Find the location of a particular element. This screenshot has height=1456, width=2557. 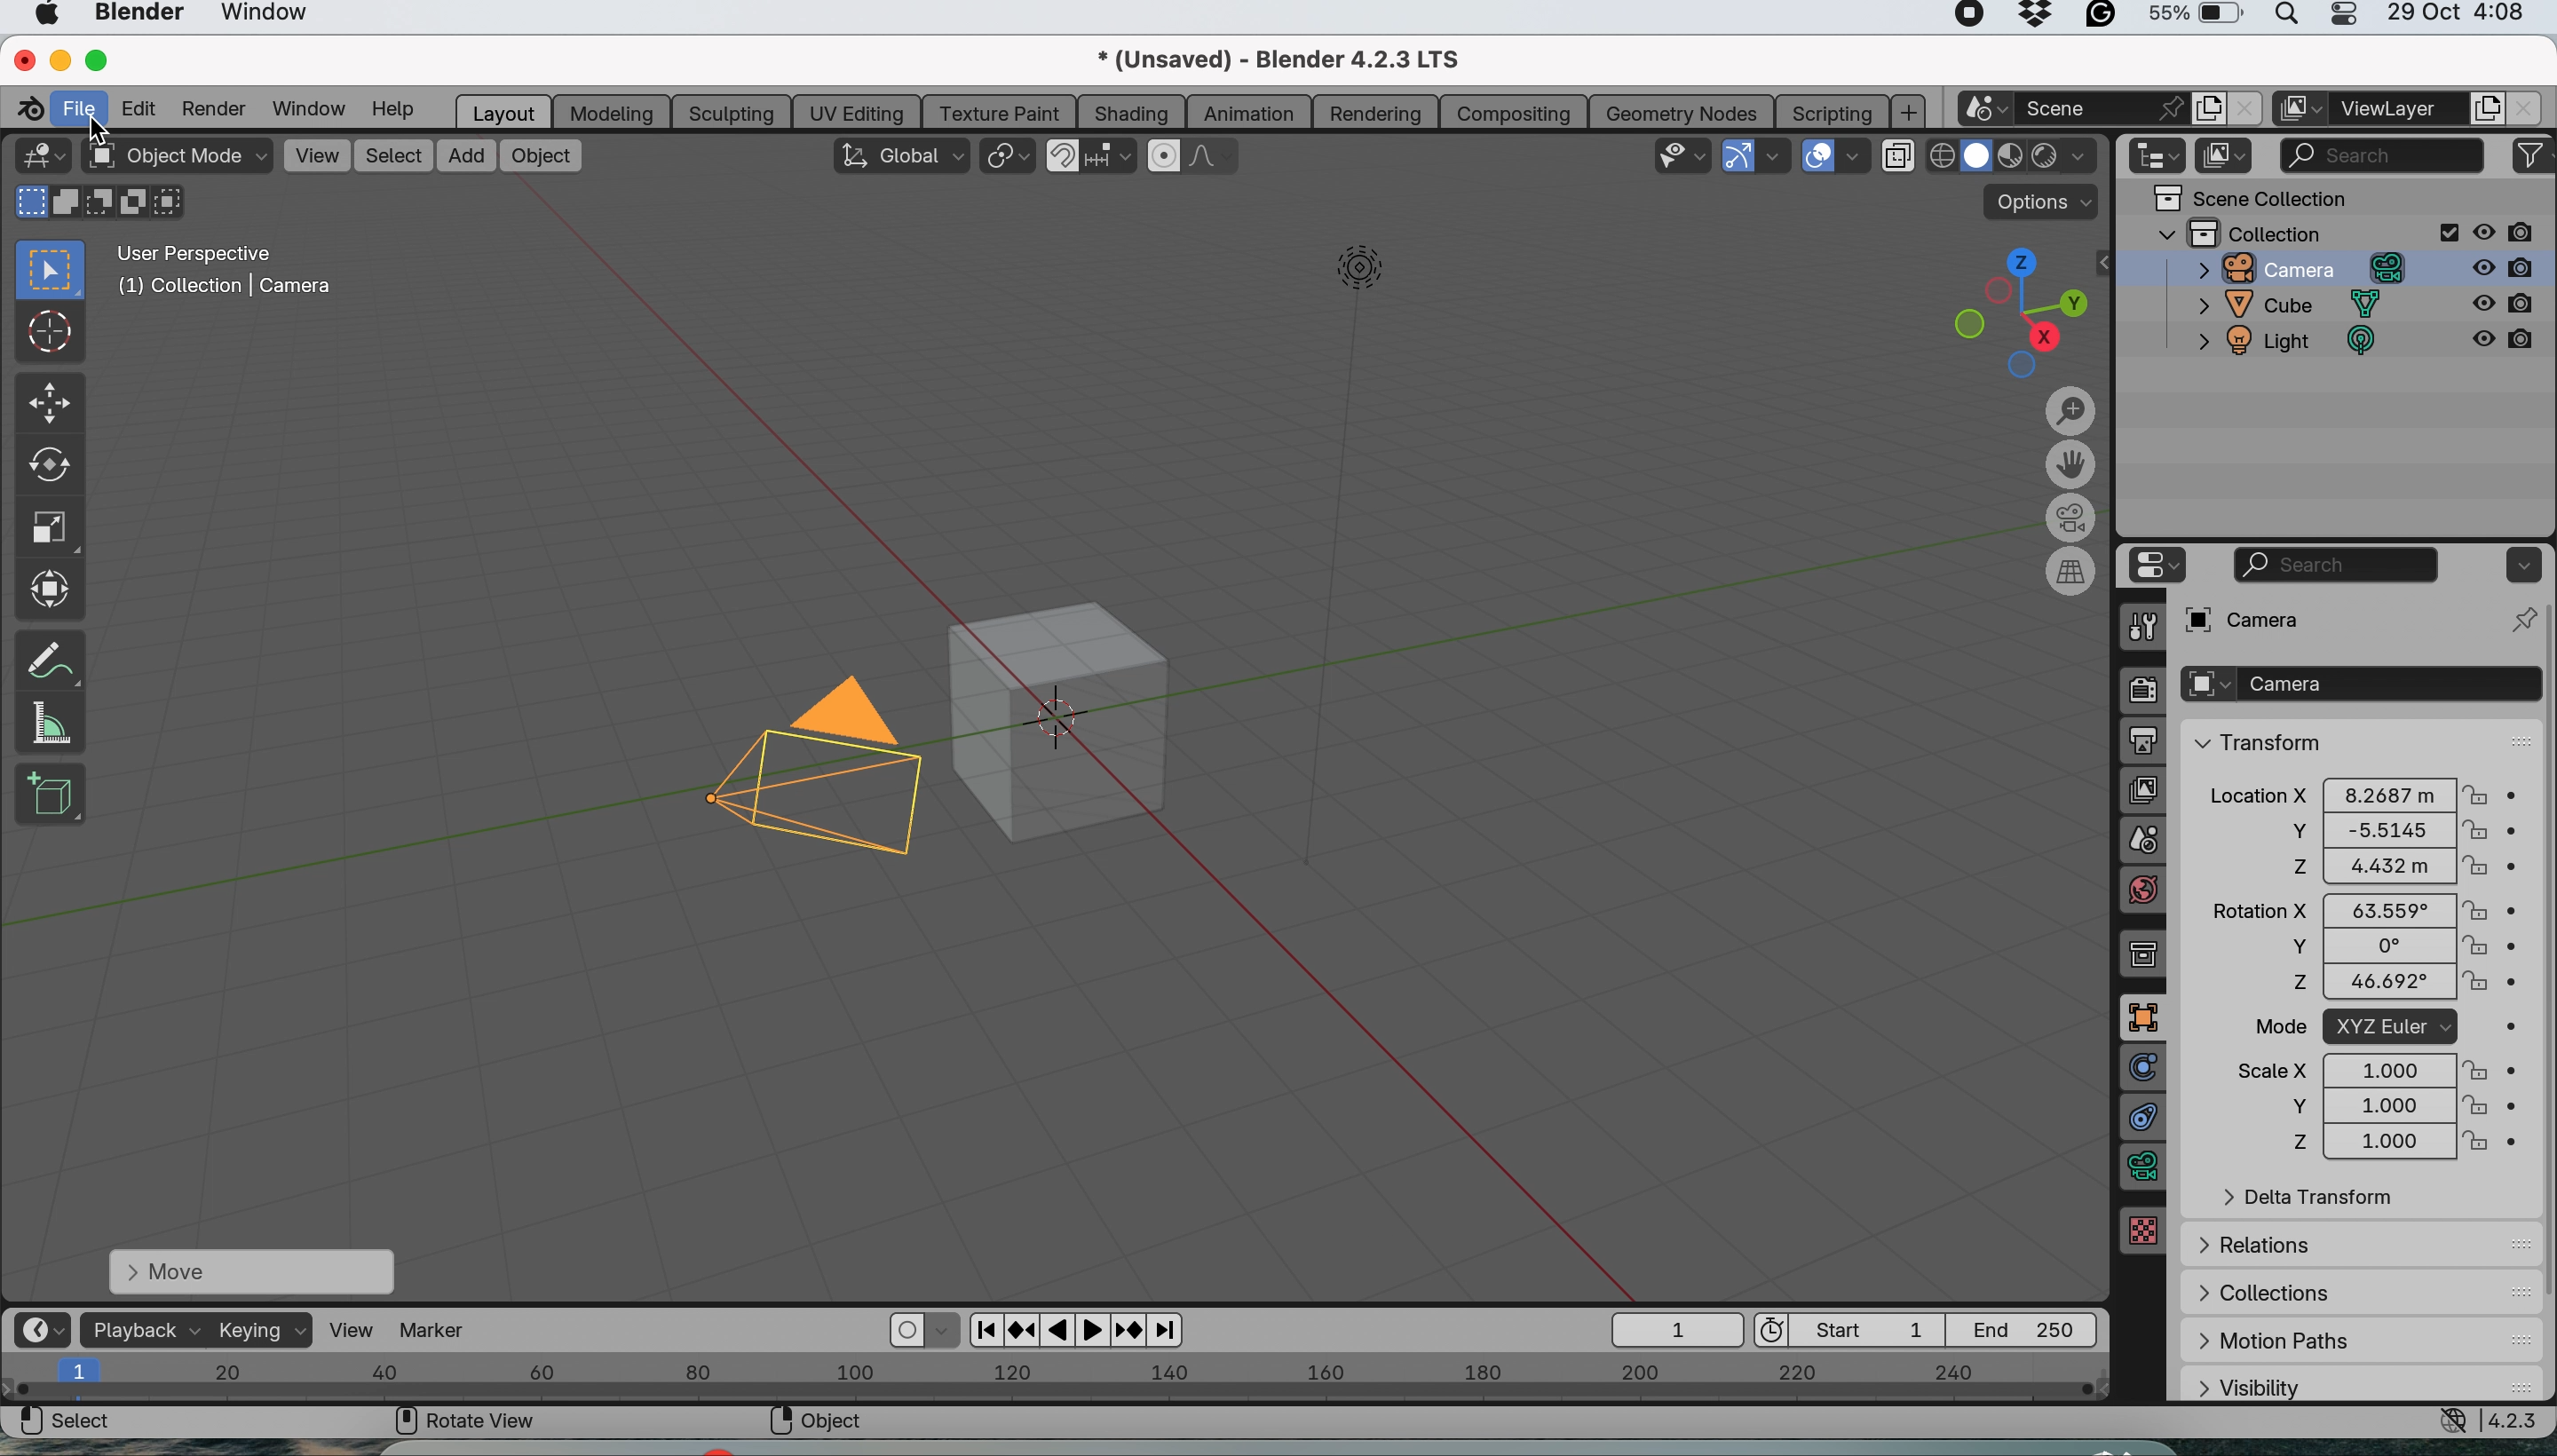

layout is located at coordinates (504, 111).